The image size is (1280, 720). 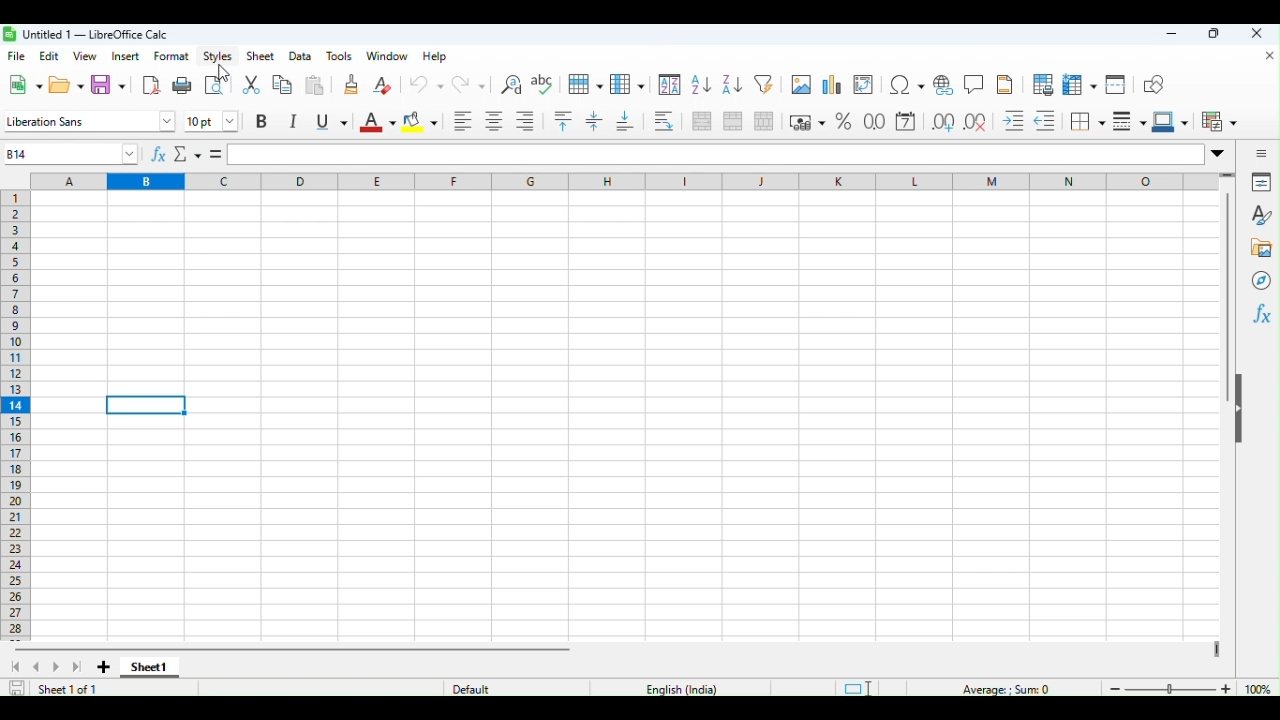 What do you see at coordinates (263, 122) in the screenshot?
I see `B` at bounding box center [263, 122].